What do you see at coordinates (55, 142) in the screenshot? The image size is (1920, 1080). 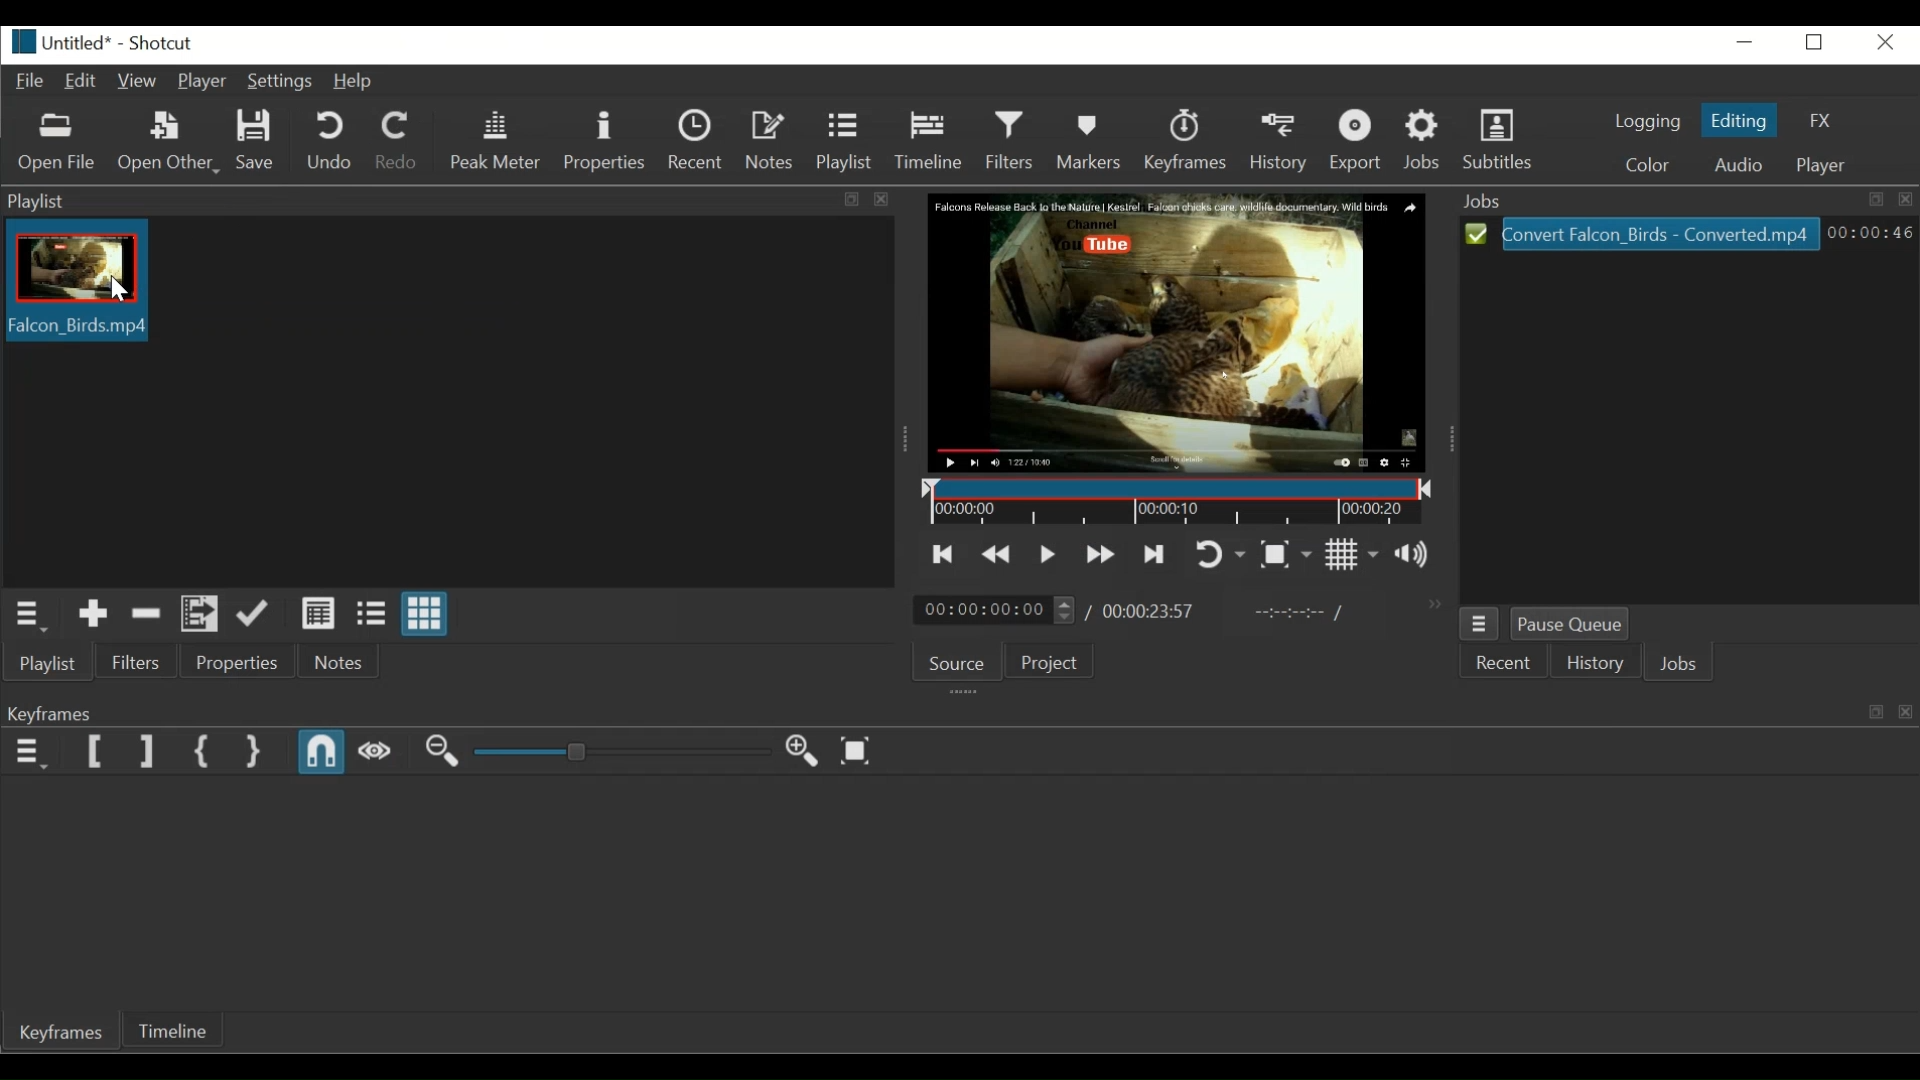 I see `Open File` at bounding box center [55, 142].